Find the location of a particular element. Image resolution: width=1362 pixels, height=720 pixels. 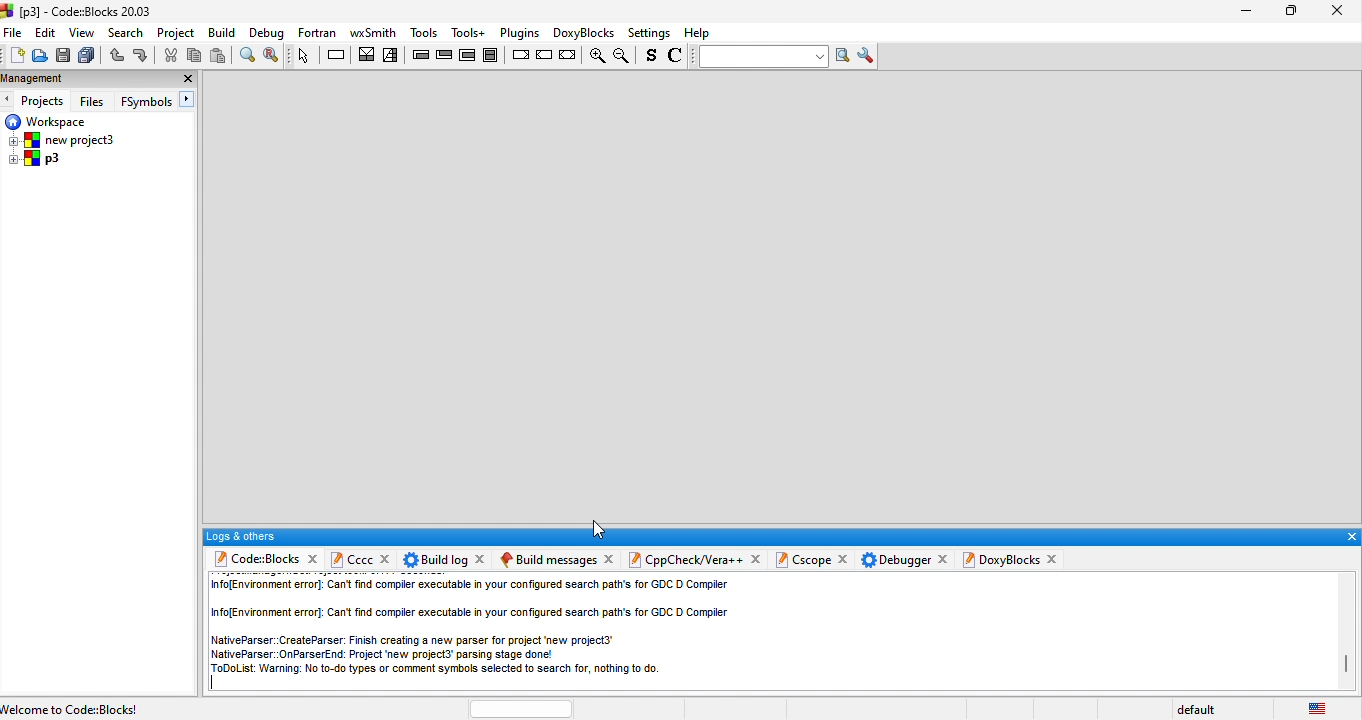

wxsmith is located at coordinates (372, 32).